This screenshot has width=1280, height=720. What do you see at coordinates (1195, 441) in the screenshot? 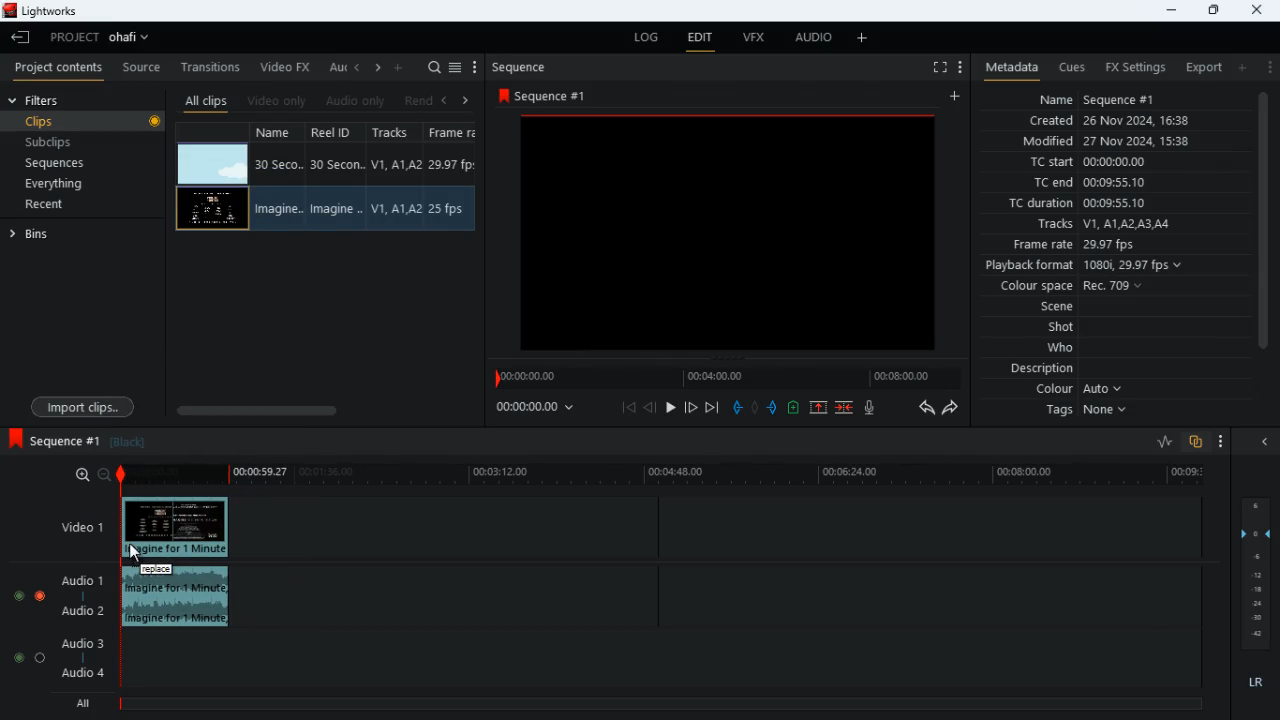
I see `overlap` at bounding box center [1195, 441].